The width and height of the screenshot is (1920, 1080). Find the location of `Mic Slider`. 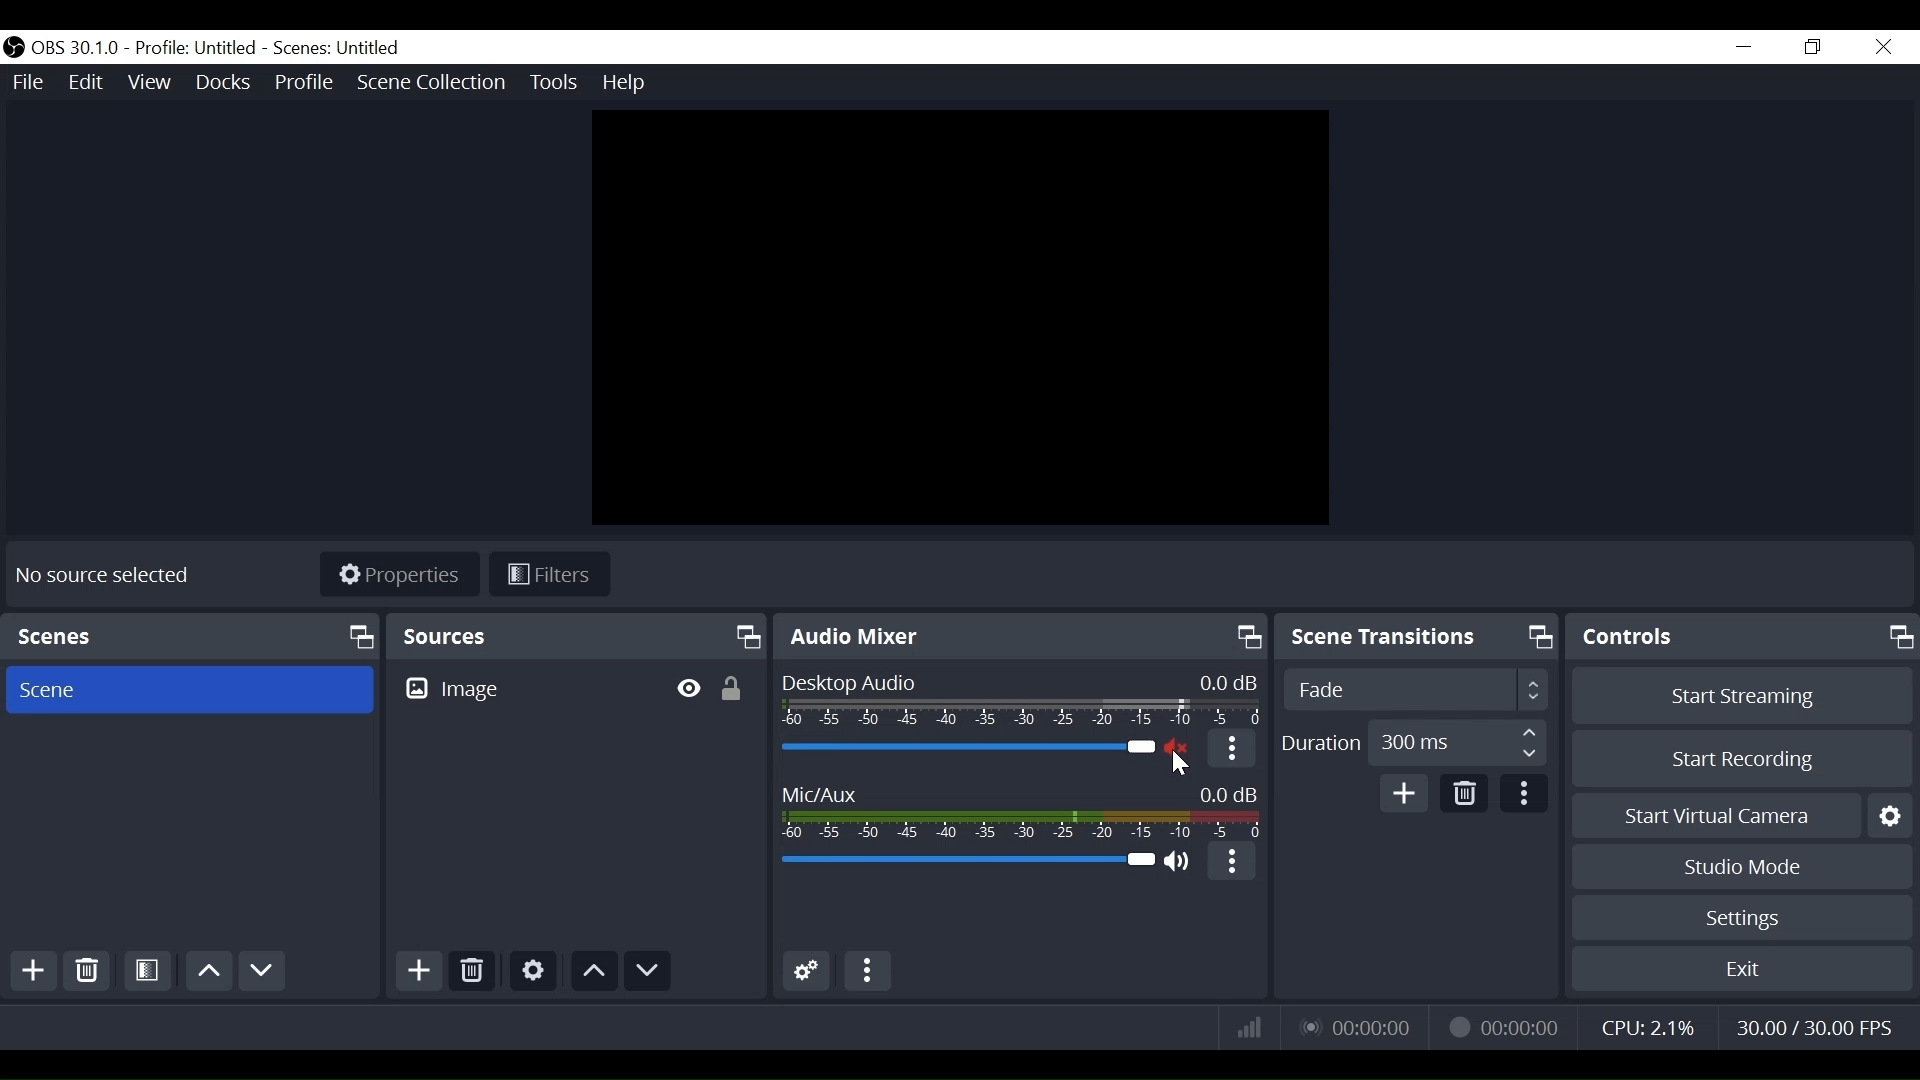

Mic Slider is located at coordinates (967, 861).